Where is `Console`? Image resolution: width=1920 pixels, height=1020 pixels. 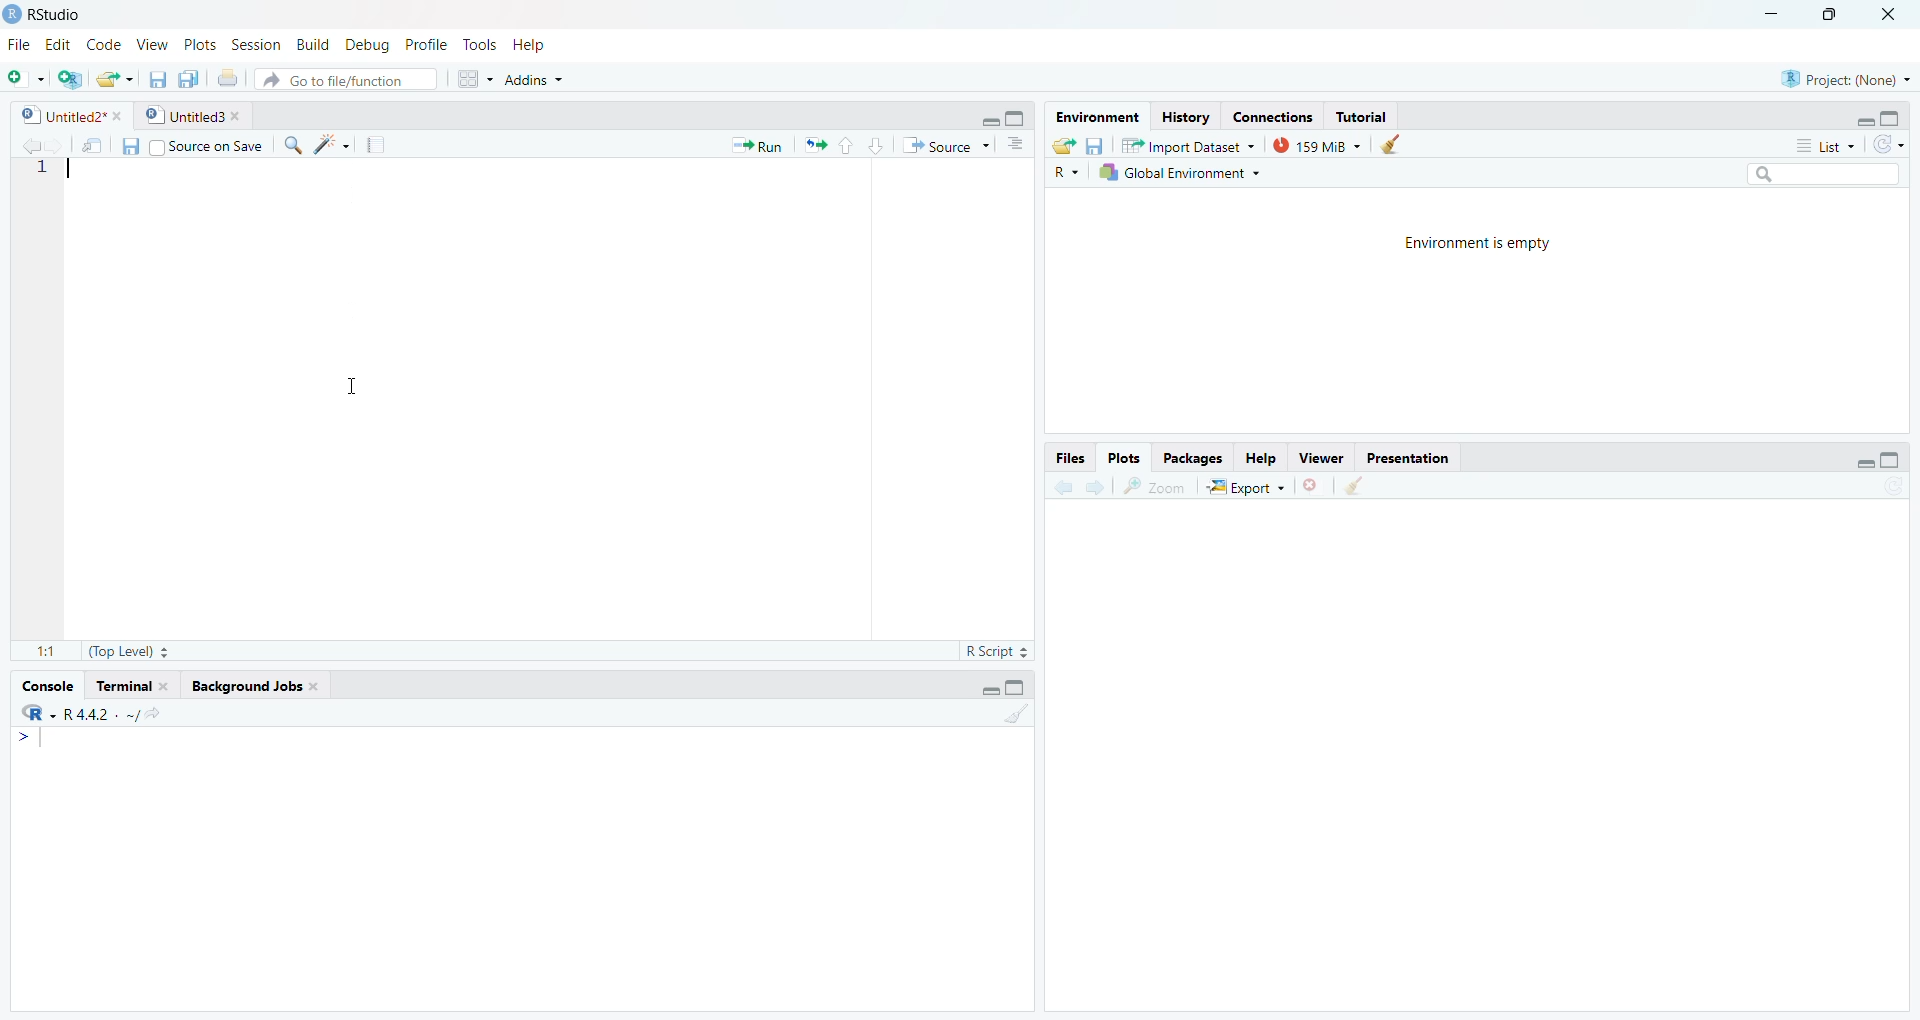 Console is located at coordinates (46, 688).